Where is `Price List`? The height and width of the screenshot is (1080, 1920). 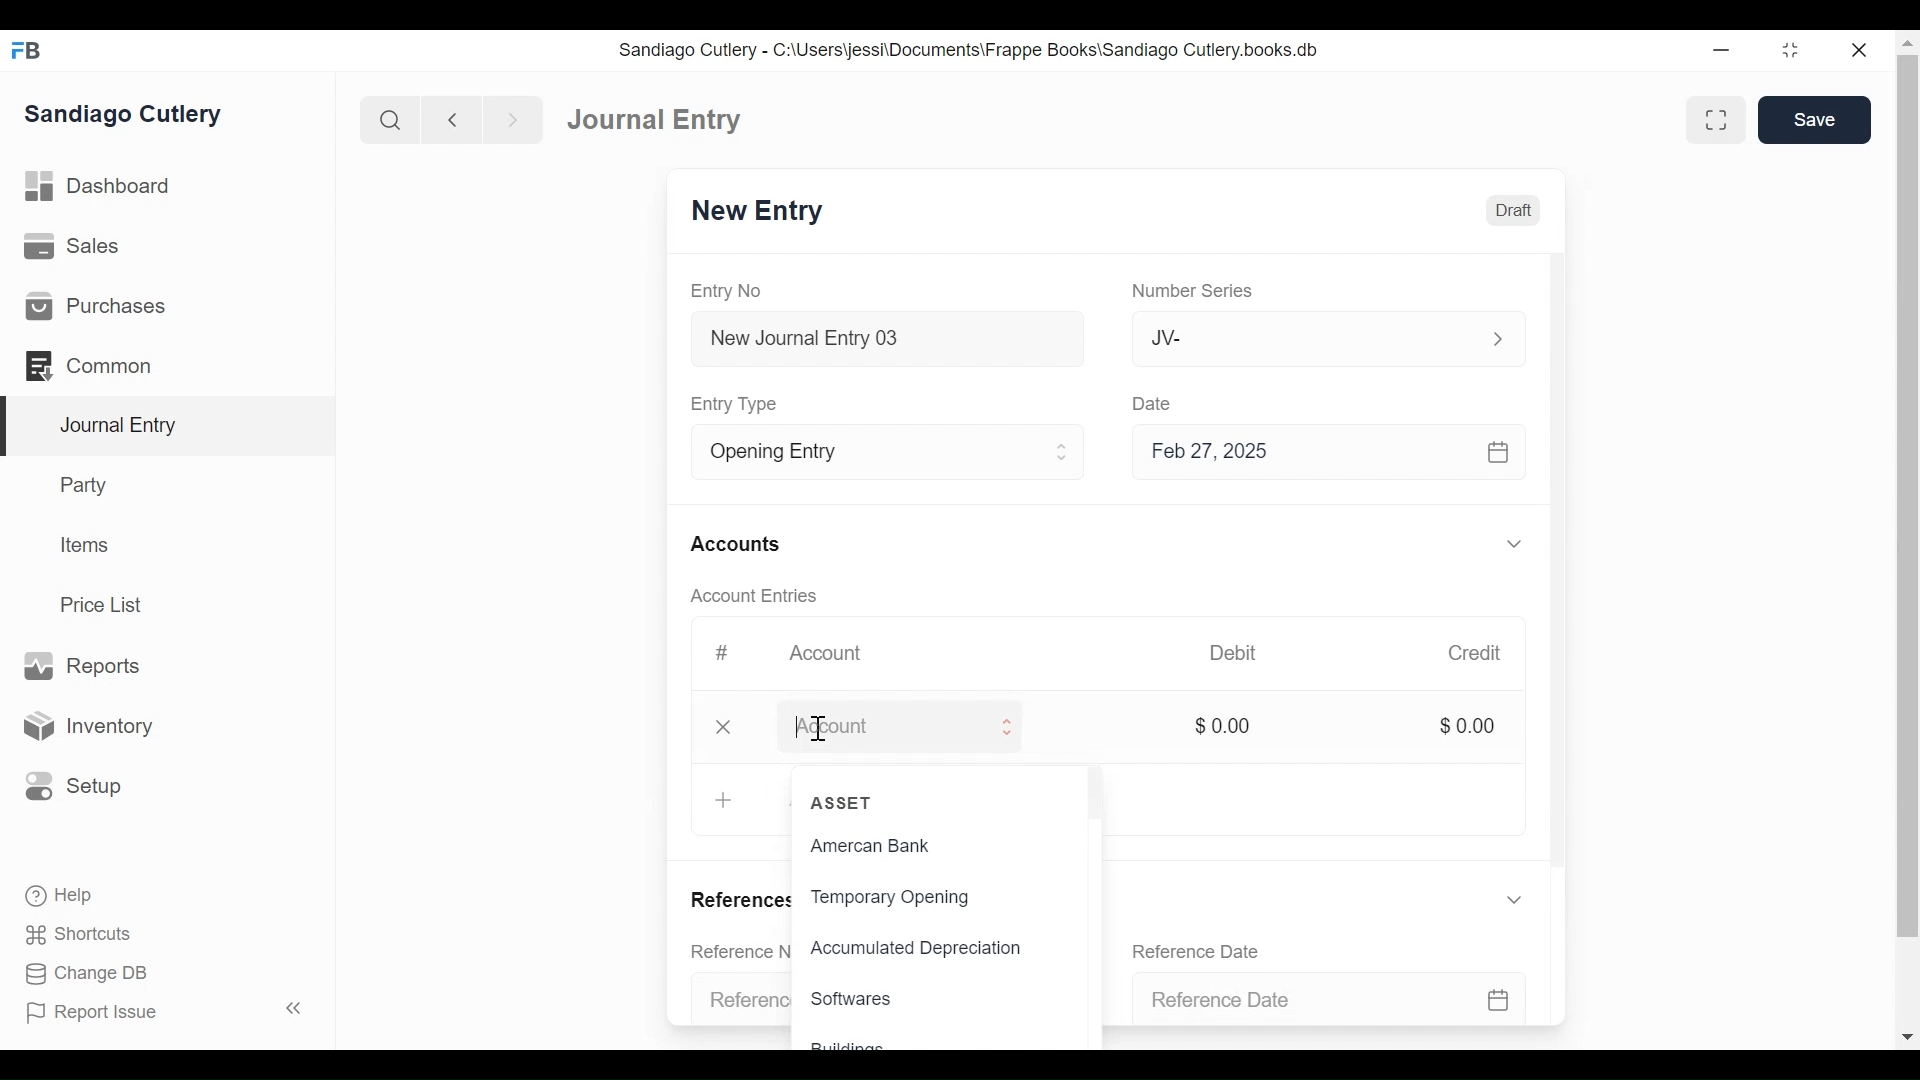 Price List is located at coordinates (105, 604).